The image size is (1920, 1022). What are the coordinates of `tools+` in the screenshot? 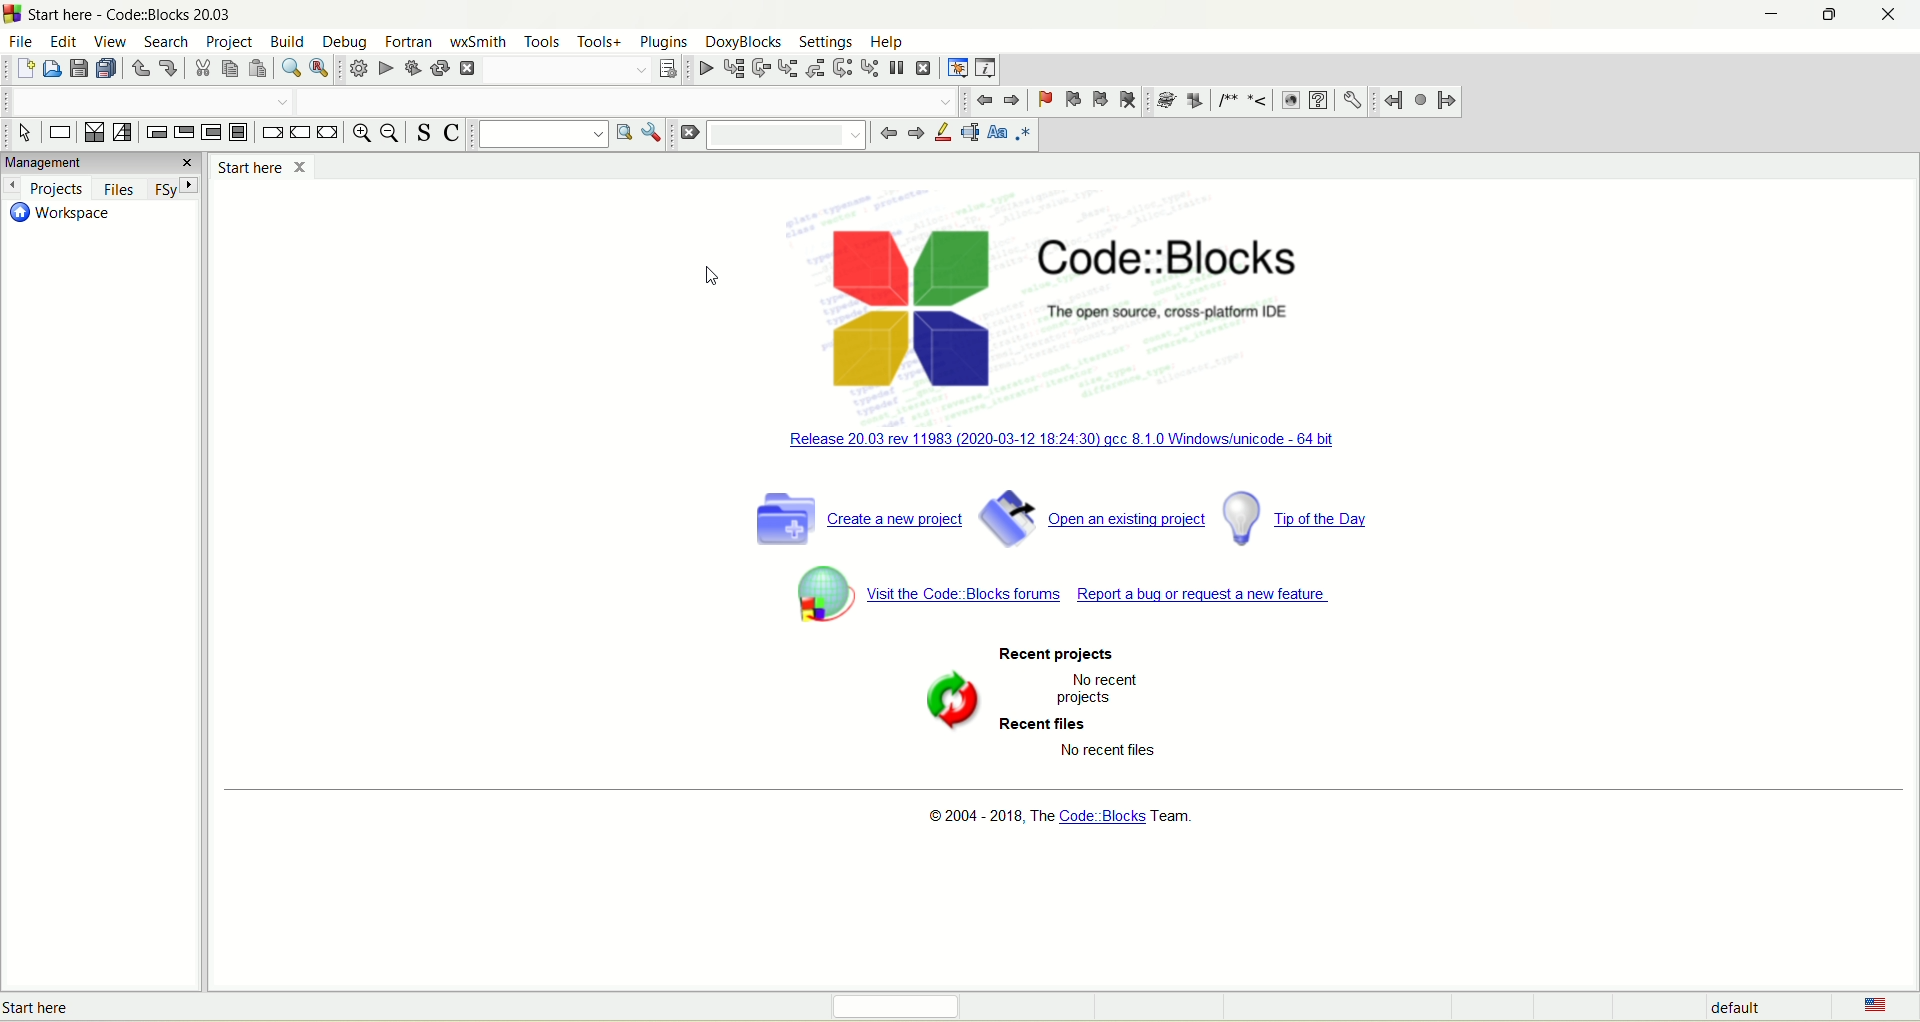 It's located at (600, 42).